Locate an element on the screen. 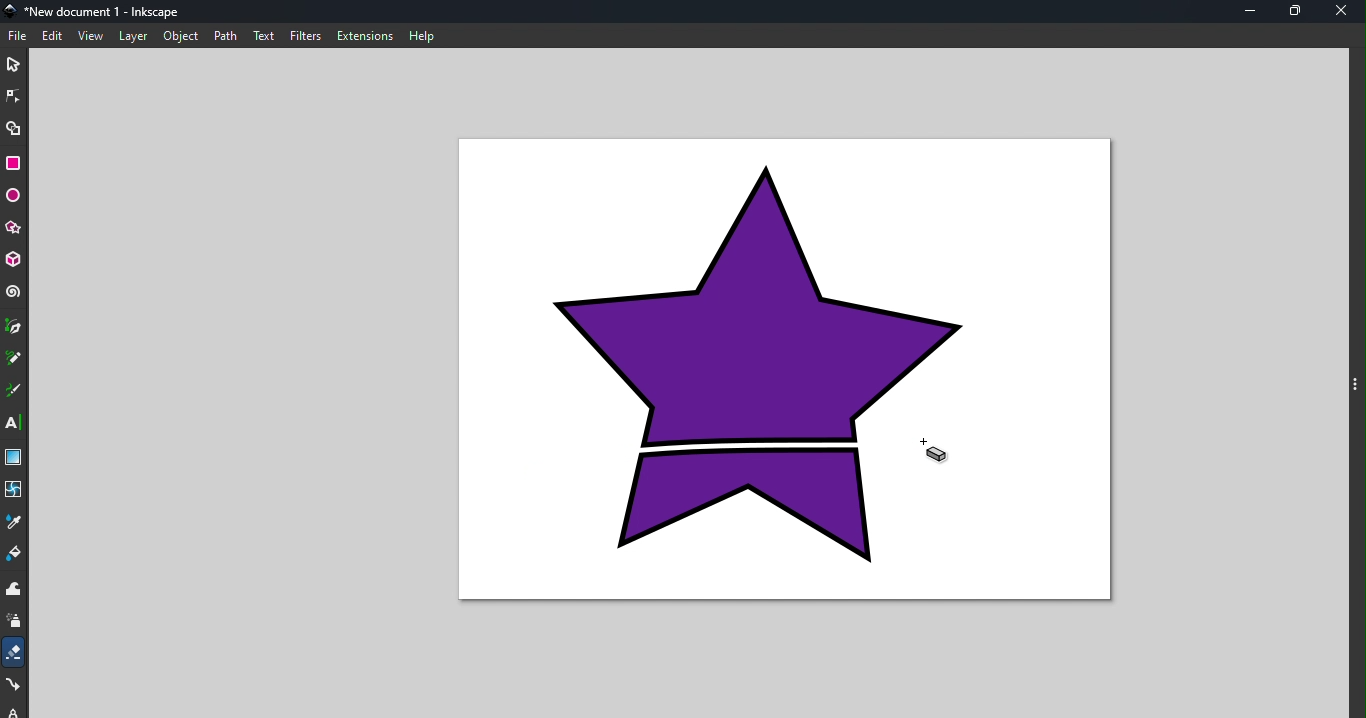 Image resolution: width=1366 pixels, height=718 pixels. minimize tool is located at coordinates (1249, 11).